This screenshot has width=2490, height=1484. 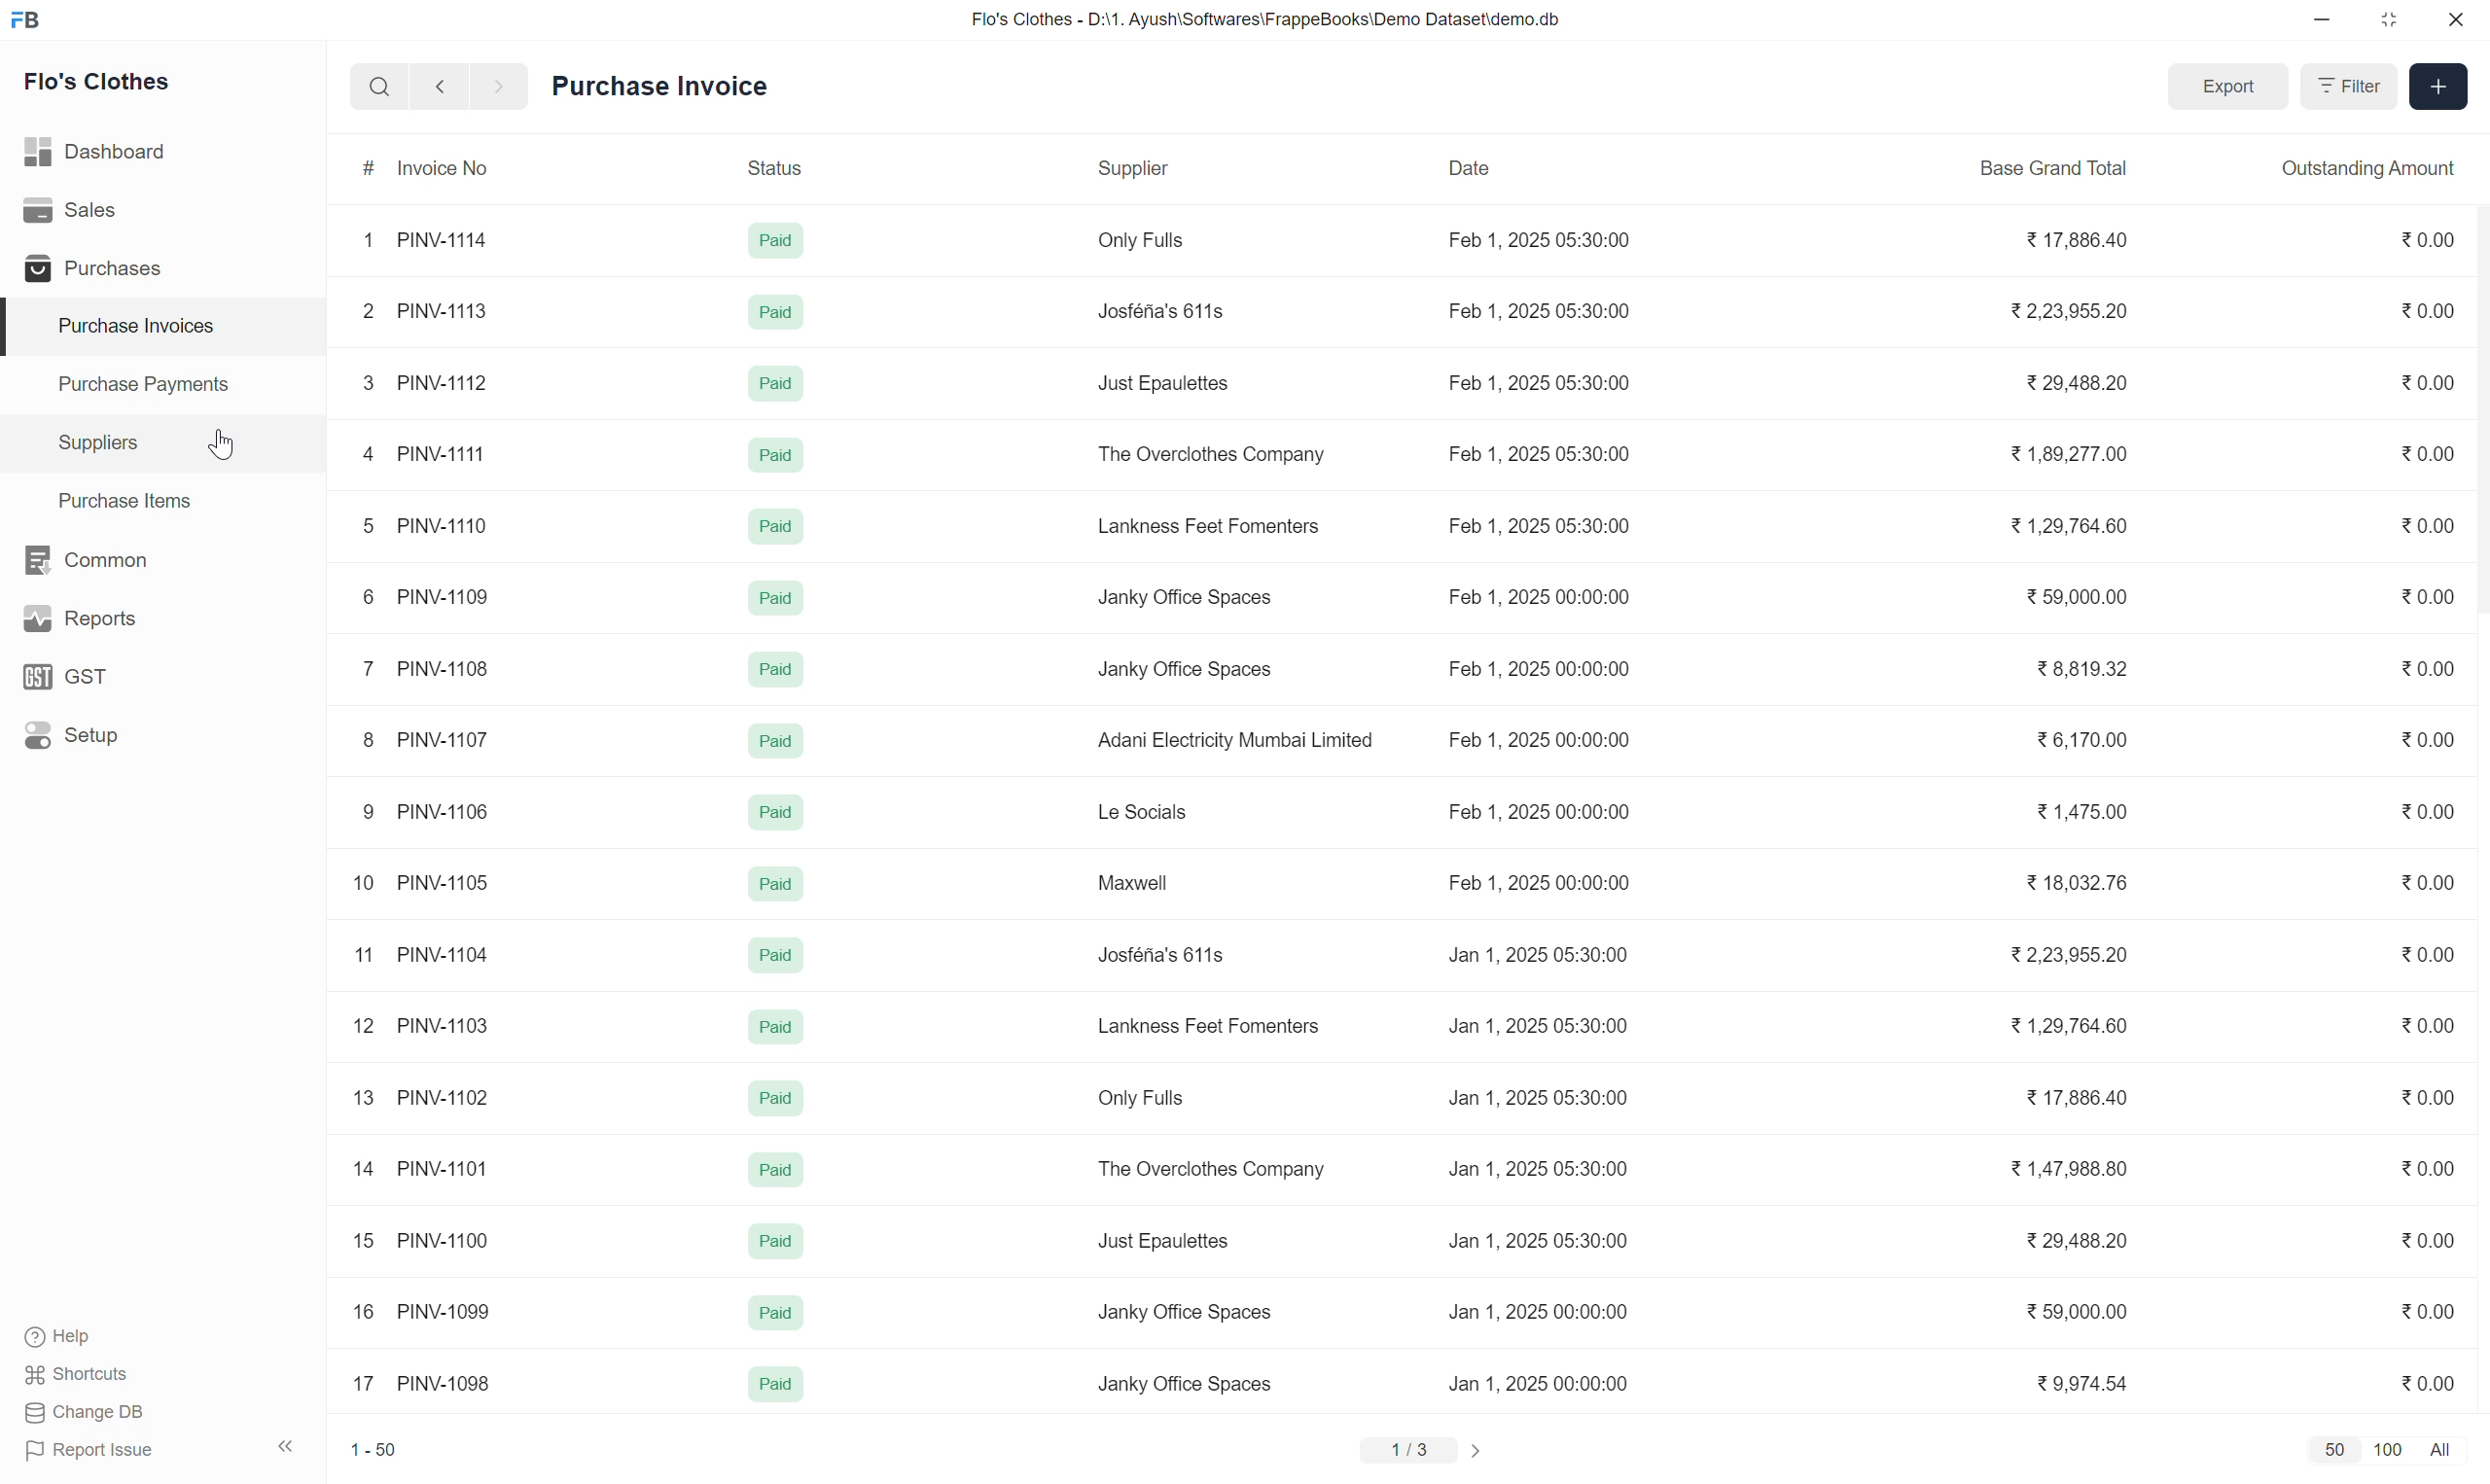 What do you see at coordinates (425, 241) in the screenshot?
I see `1 PINV-1114` at bounding box center [425, 241].